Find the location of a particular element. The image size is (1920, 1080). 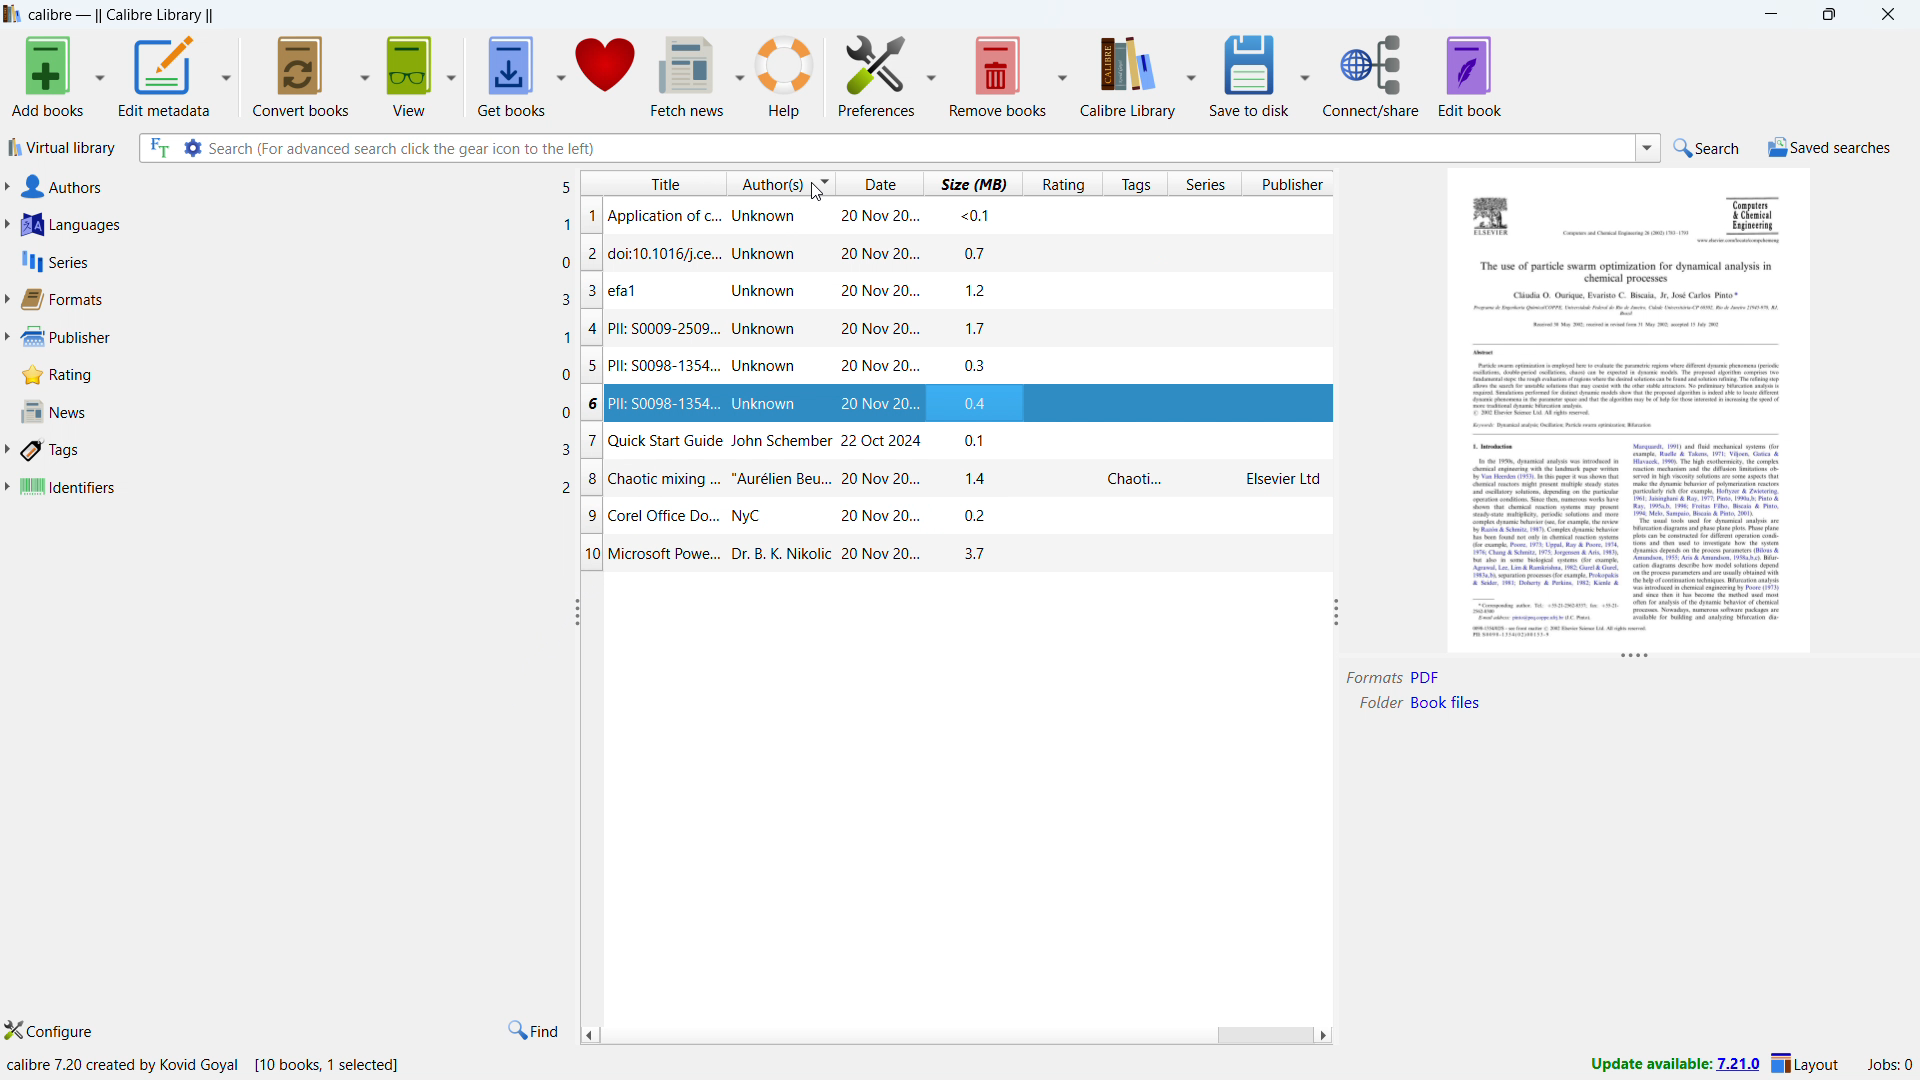

4 is located at coordinates (589, 324).